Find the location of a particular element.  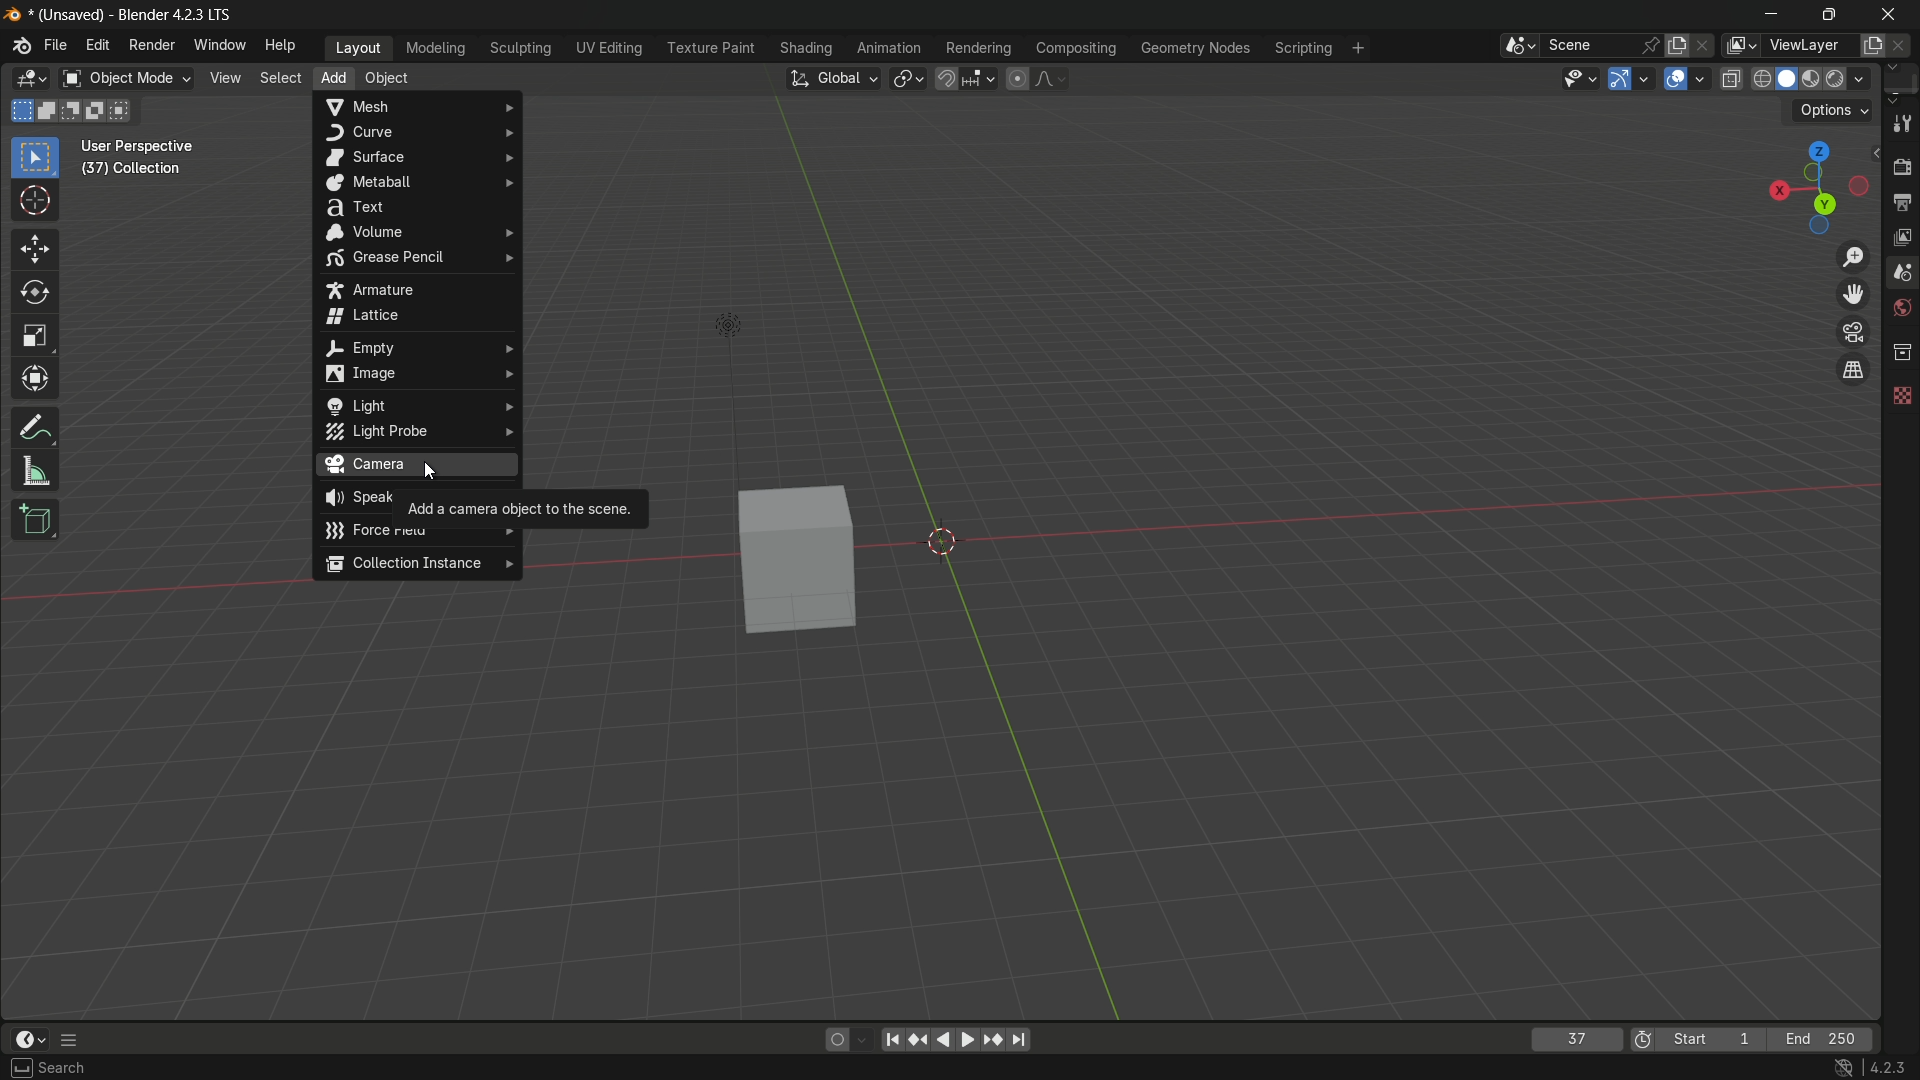

overlays is located at coordinates (1703, 78).